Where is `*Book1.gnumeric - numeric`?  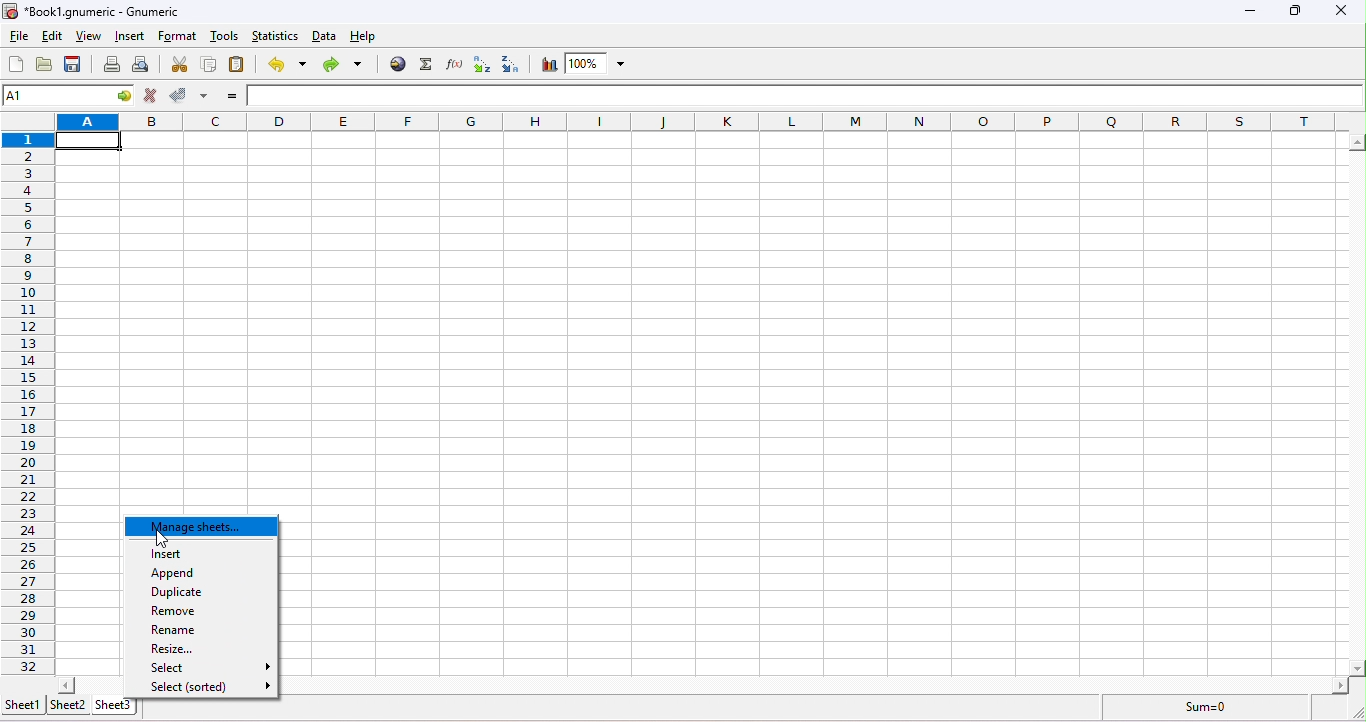 *Book1.gnumeric - numeric is located at coordinates (99, 12).